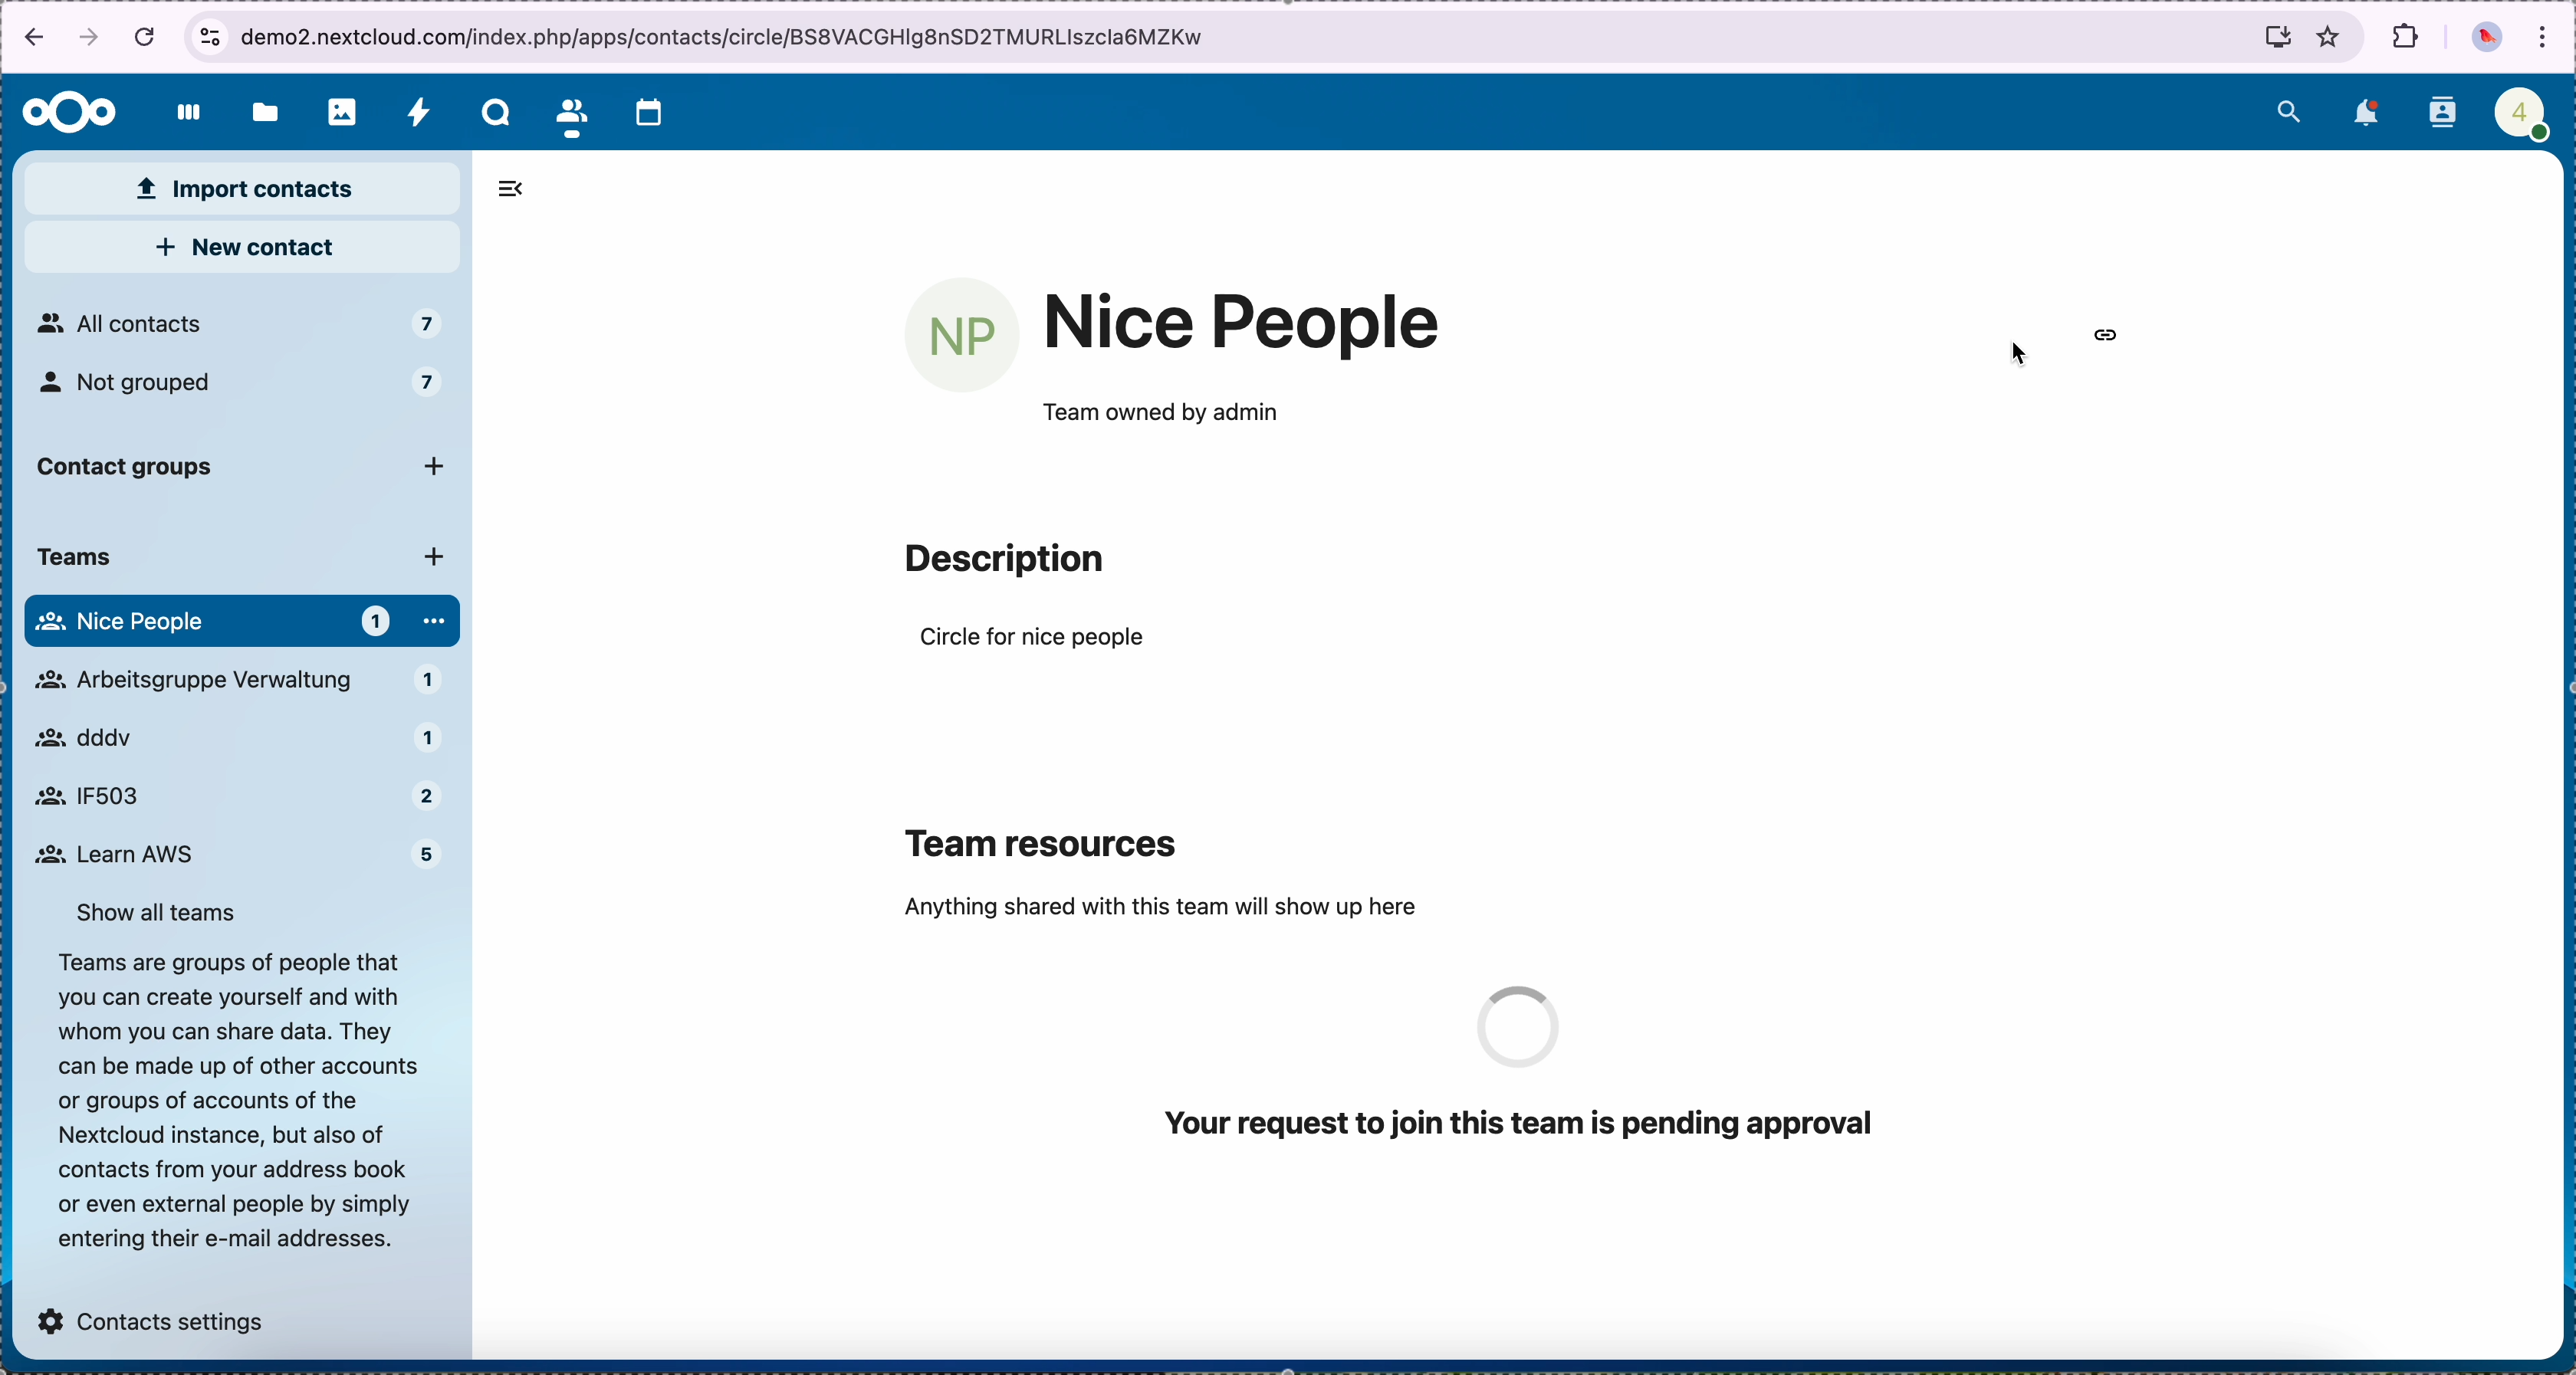  I want to click on not grouped, so click(245, 391).